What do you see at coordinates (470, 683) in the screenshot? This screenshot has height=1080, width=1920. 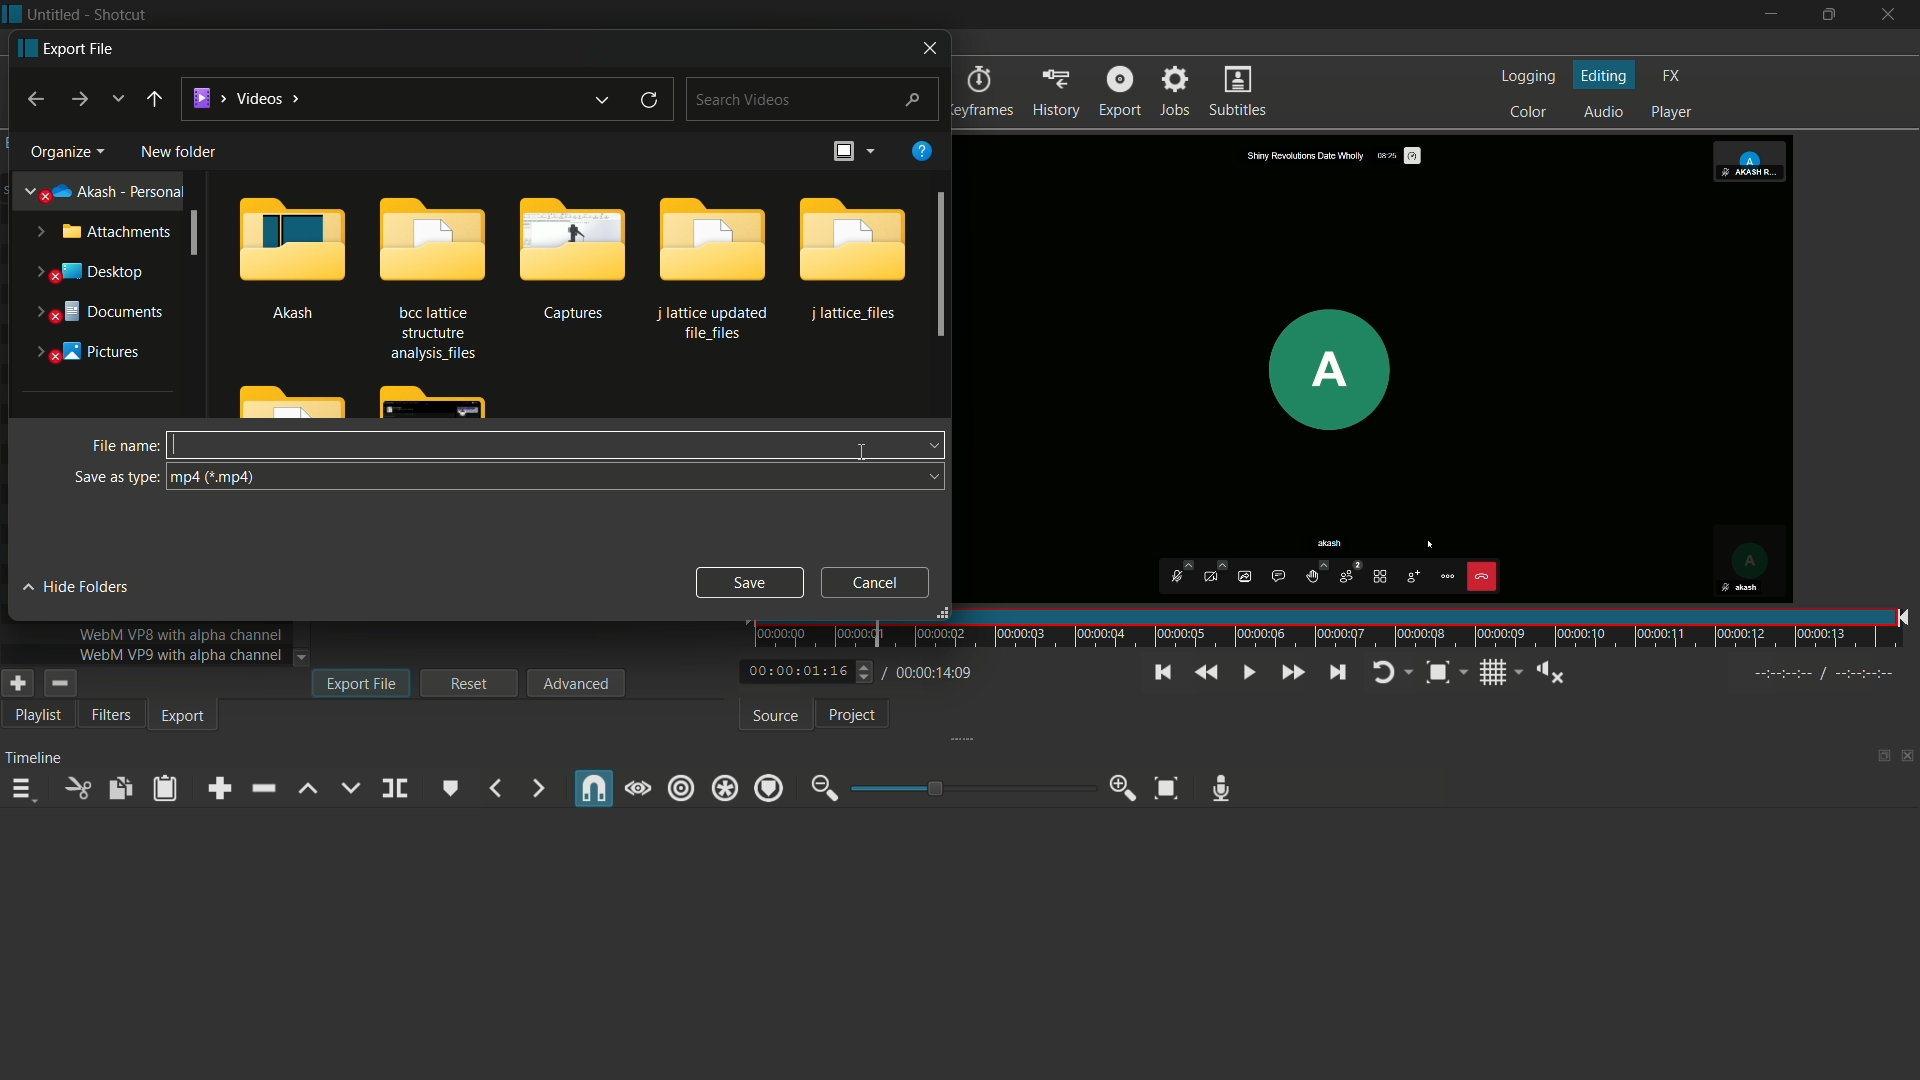 I see `reset` at bounding box center [470, 683].